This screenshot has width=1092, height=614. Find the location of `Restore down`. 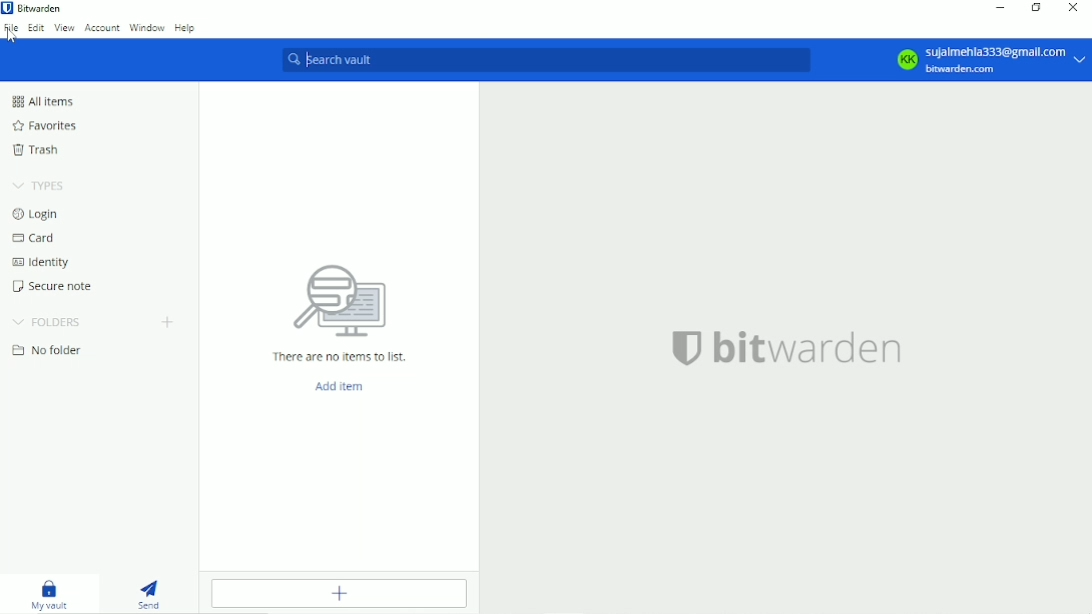

Restore down is located at coordinates (1038, 9).